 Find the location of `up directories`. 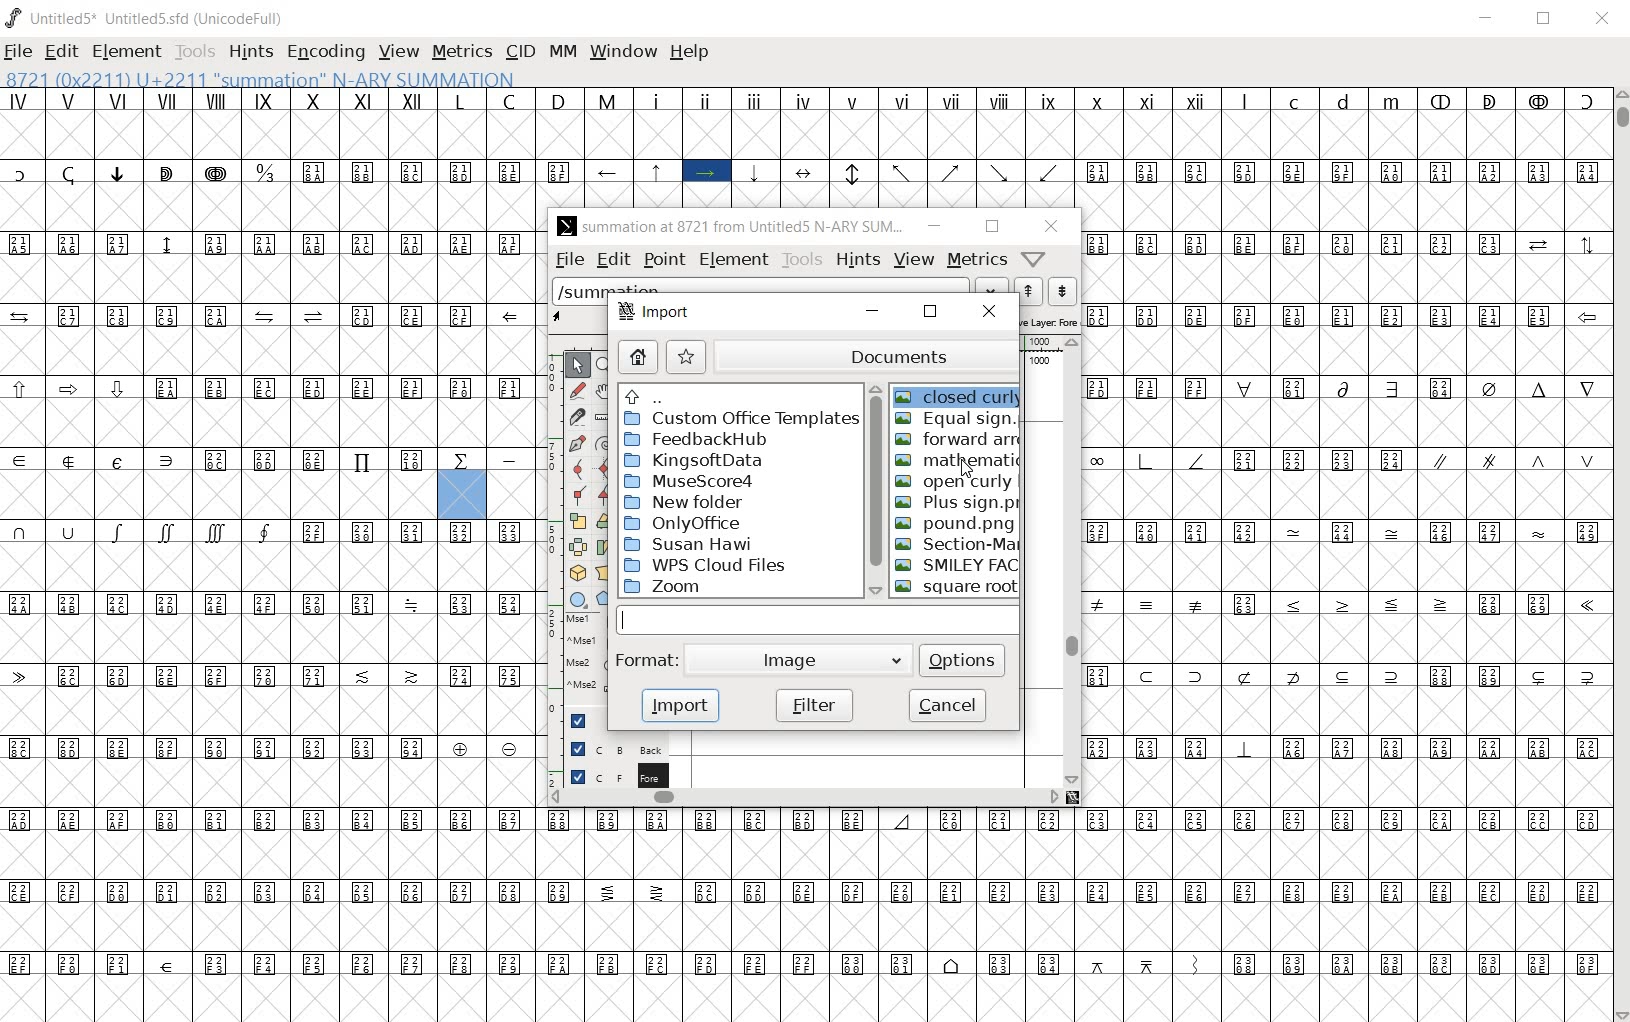

up directories is located at coordinates (742, 396).